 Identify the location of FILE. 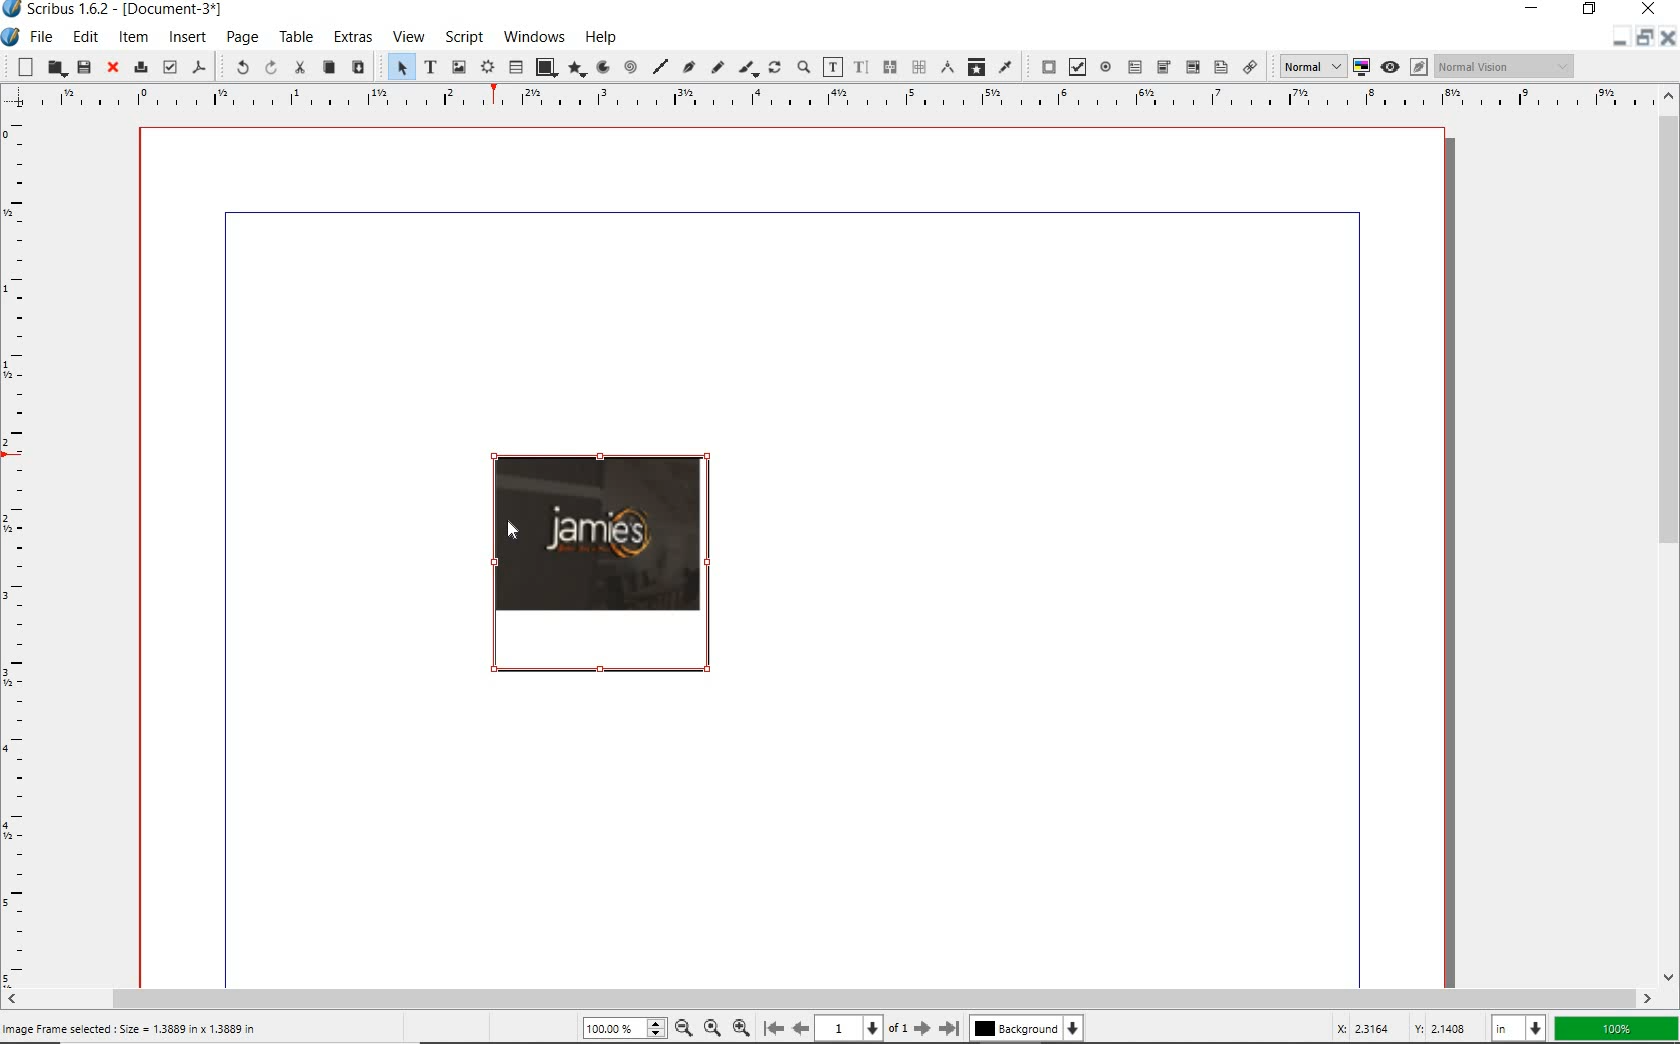
(44, 38).